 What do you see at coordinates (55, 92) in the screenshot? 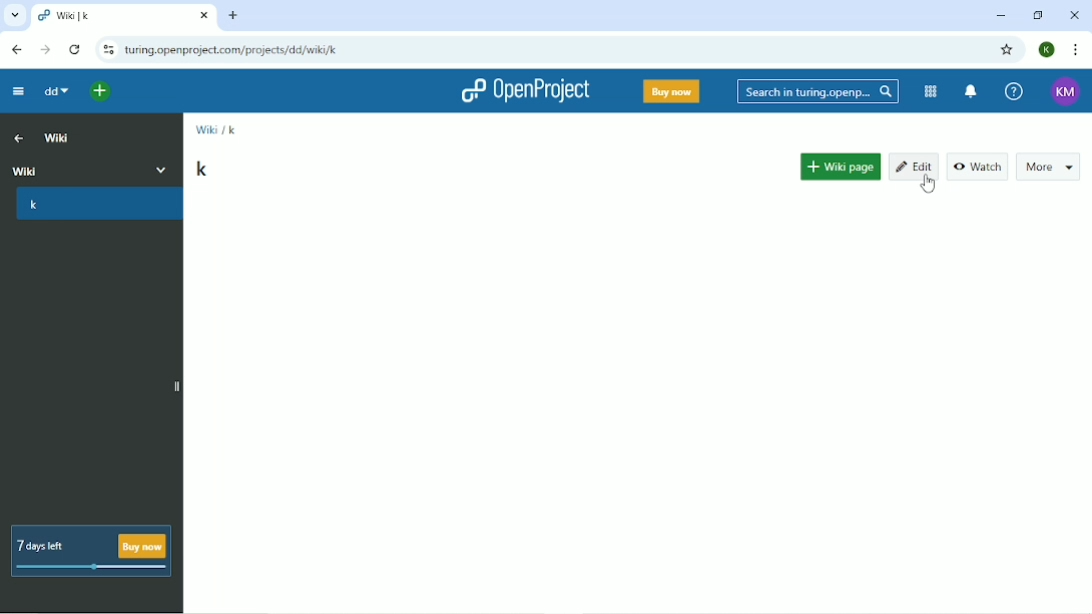
I see `dd` at bounding box center [55, 92].